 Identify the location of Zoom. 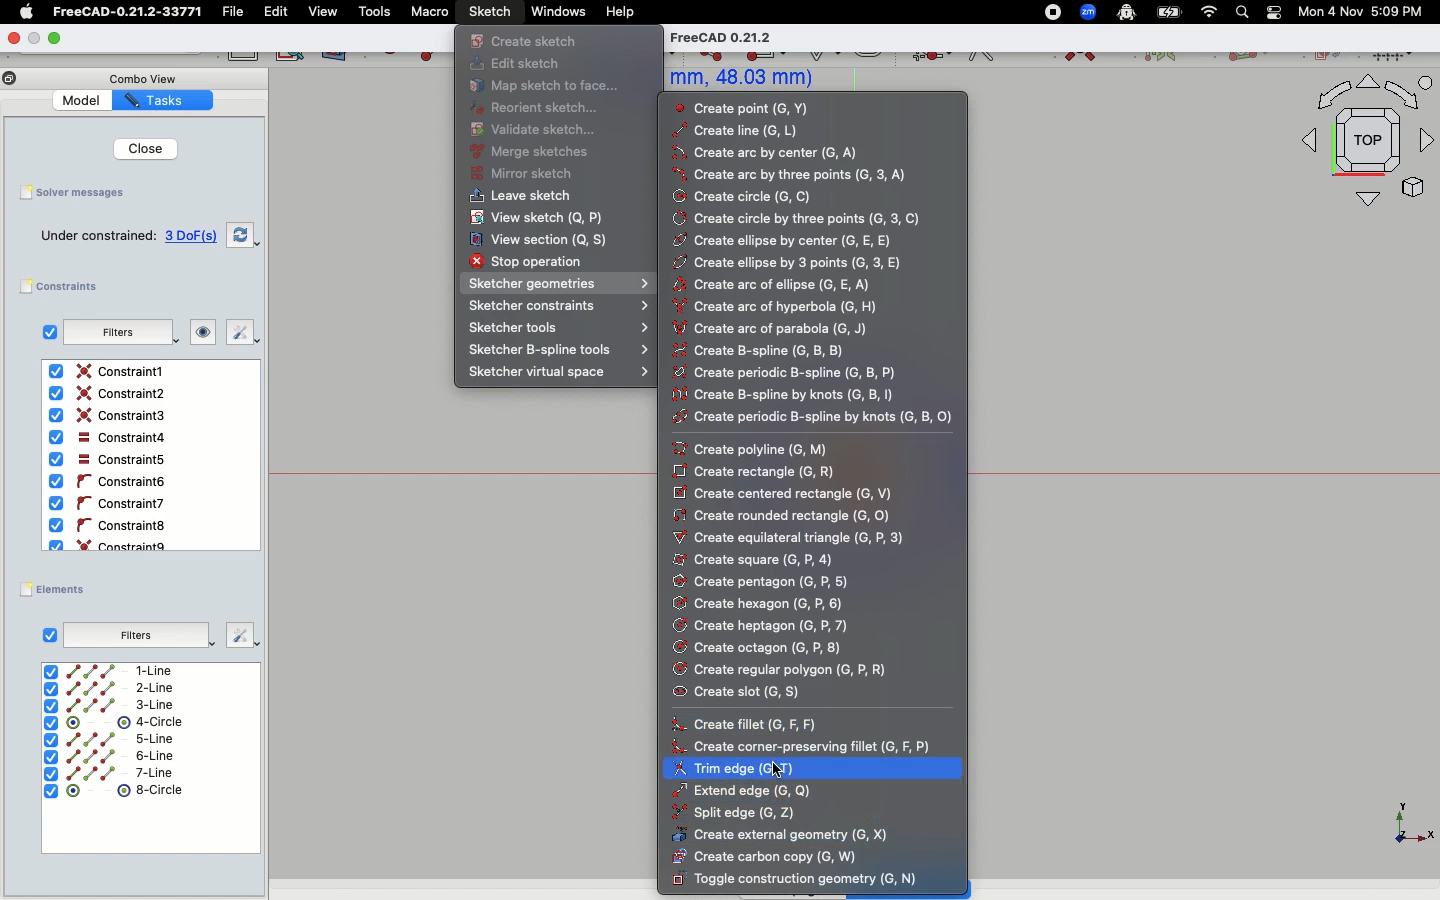
(1089, 12).